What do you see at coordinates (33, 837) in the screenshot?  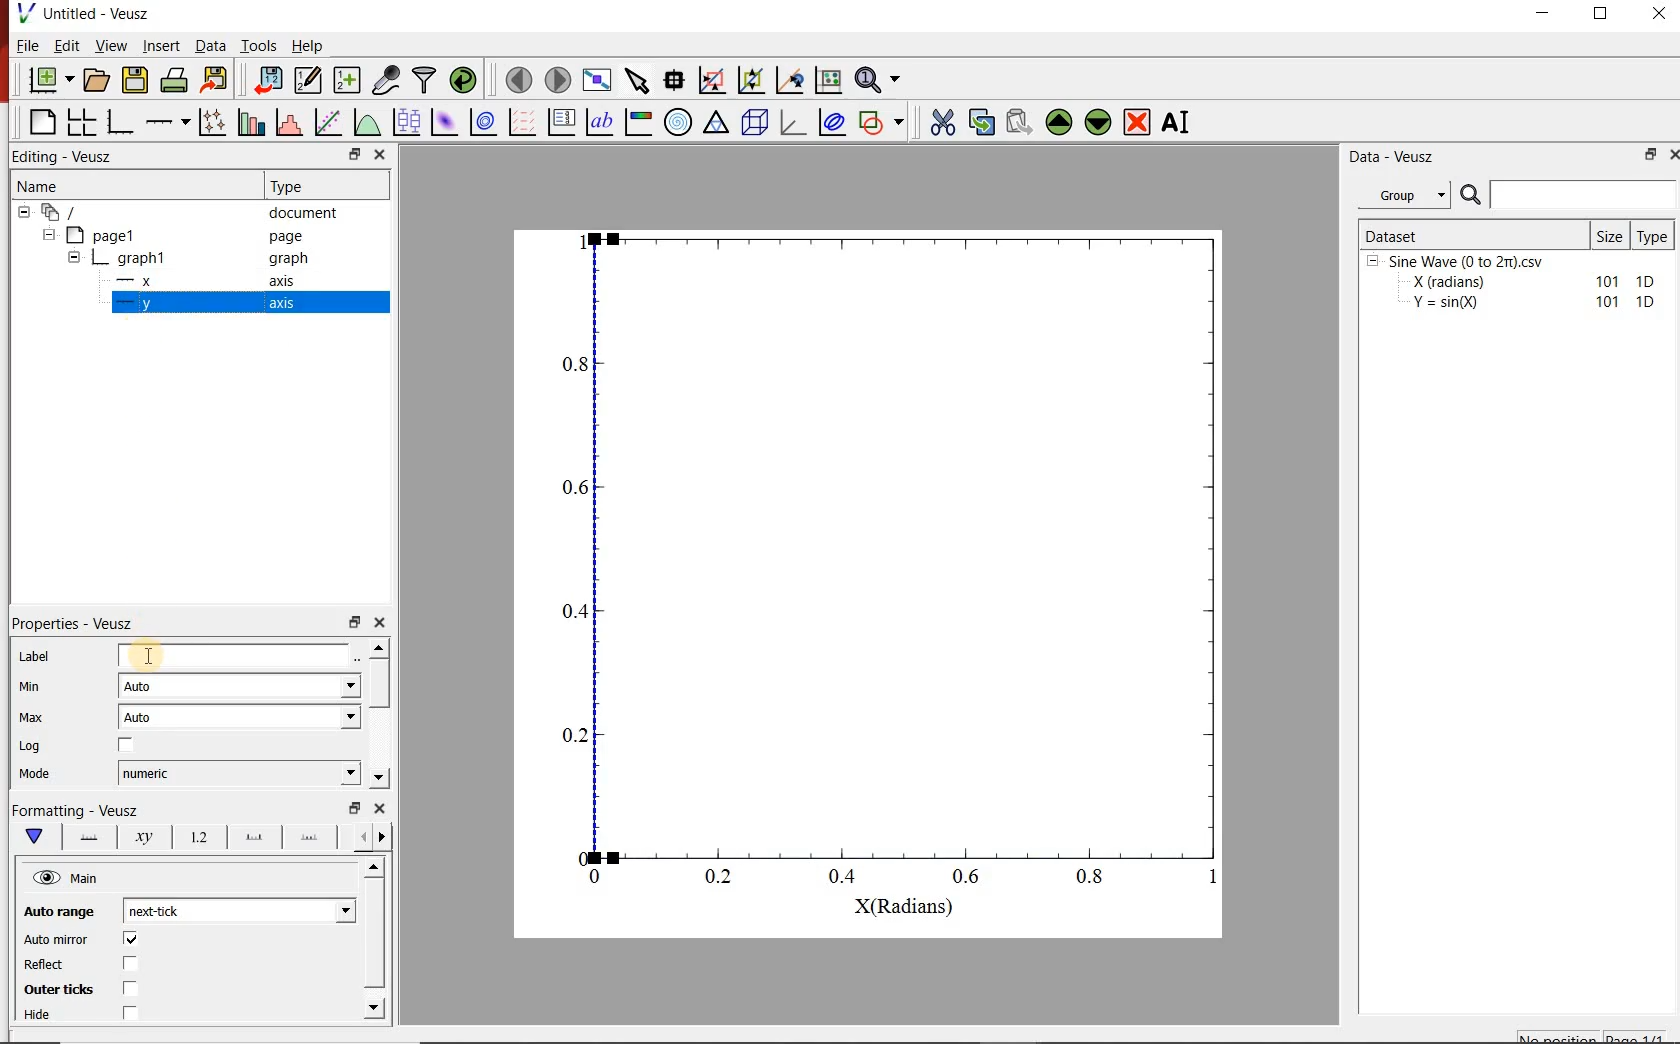 I see `down arrow` at bounding box center [33, 837].